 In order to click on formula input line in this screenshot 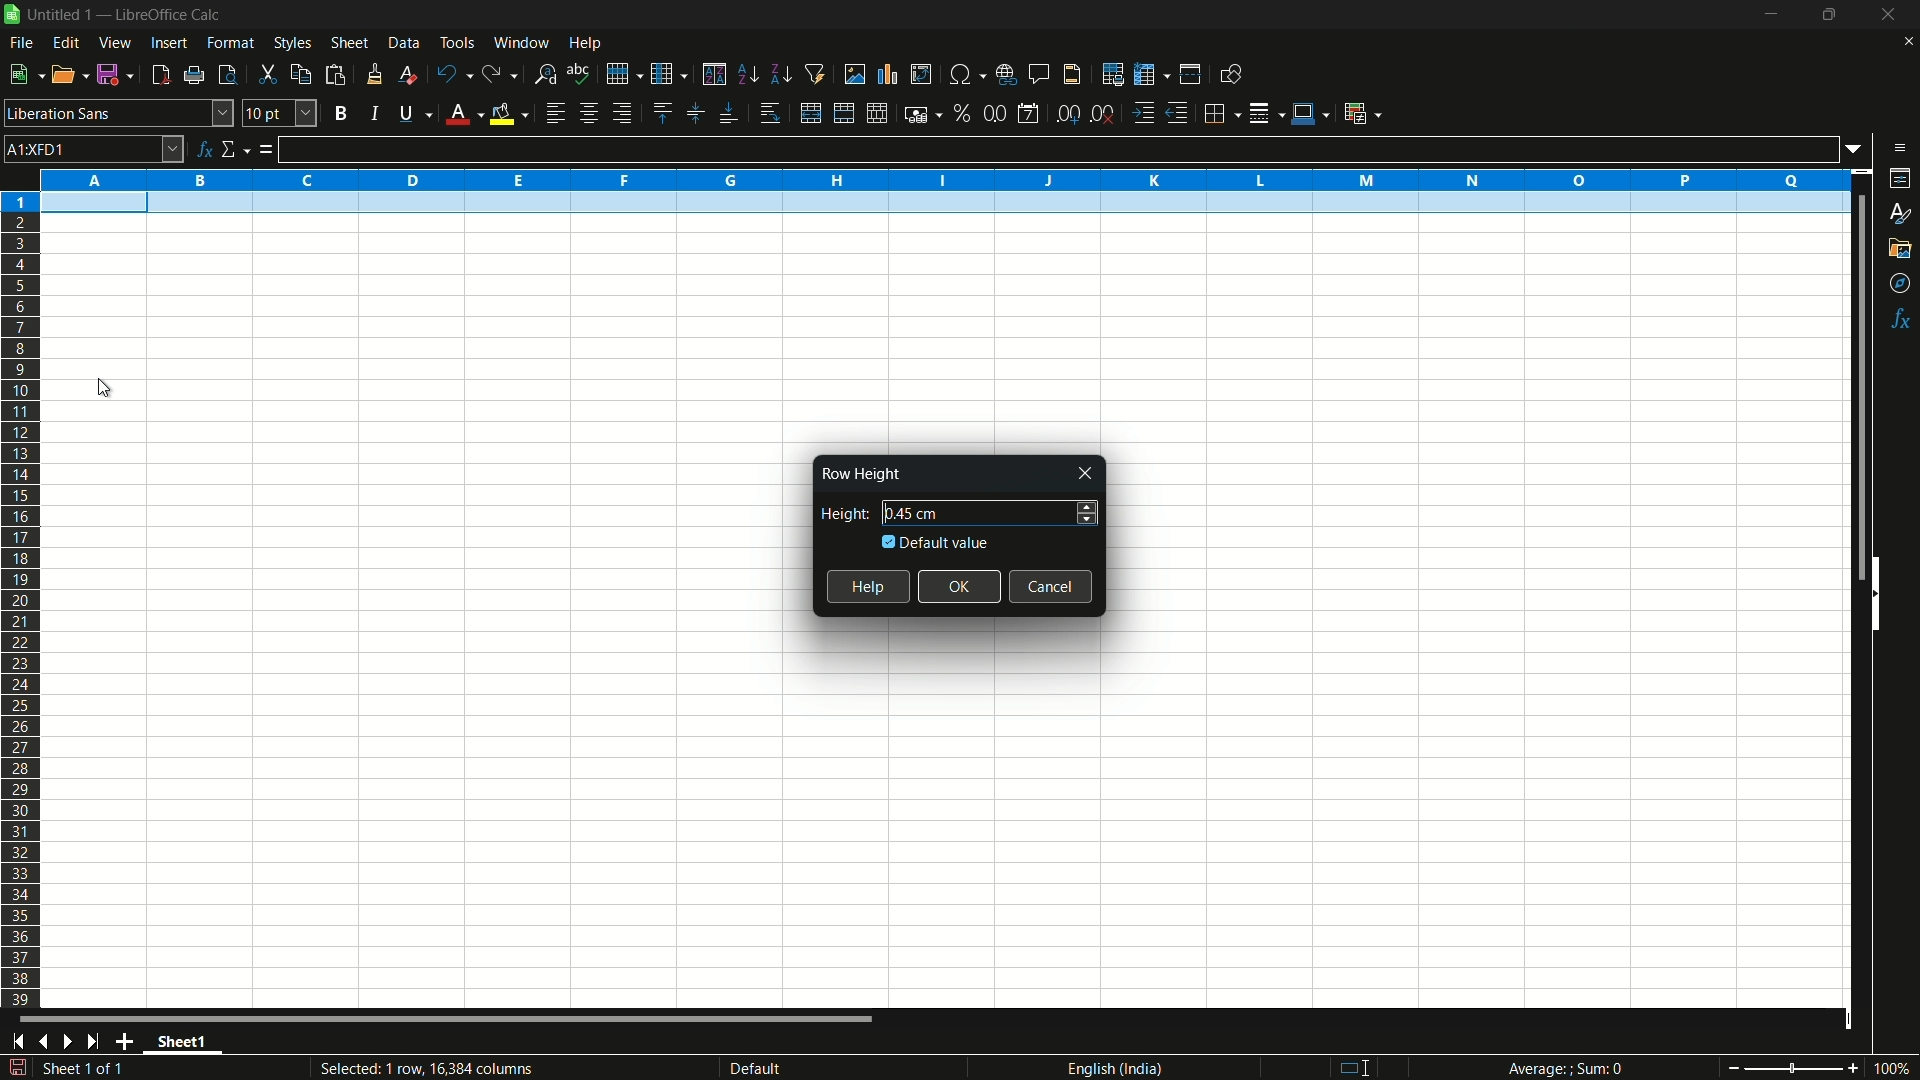, I will do `click(1058, 149)`.